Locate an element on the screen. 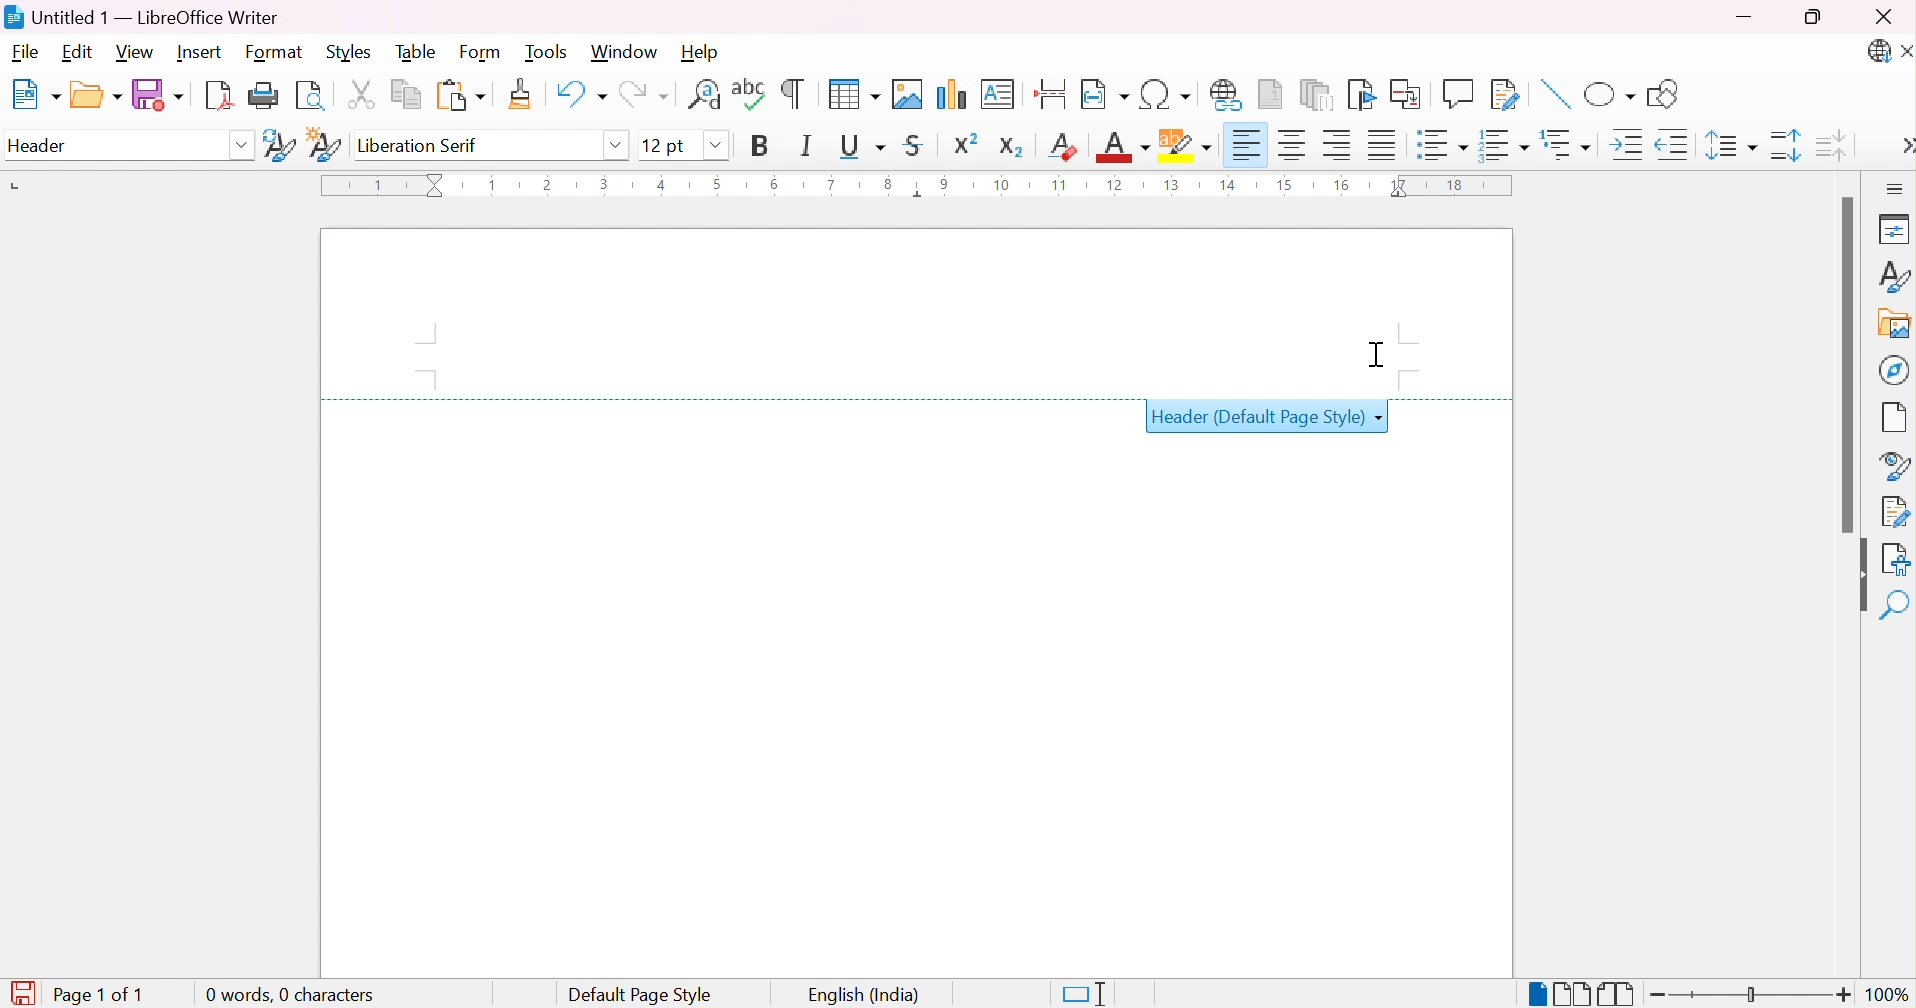 The height and width of the screenshot is (1008, 1916). 12 pt is located at coordinates (662, 144).